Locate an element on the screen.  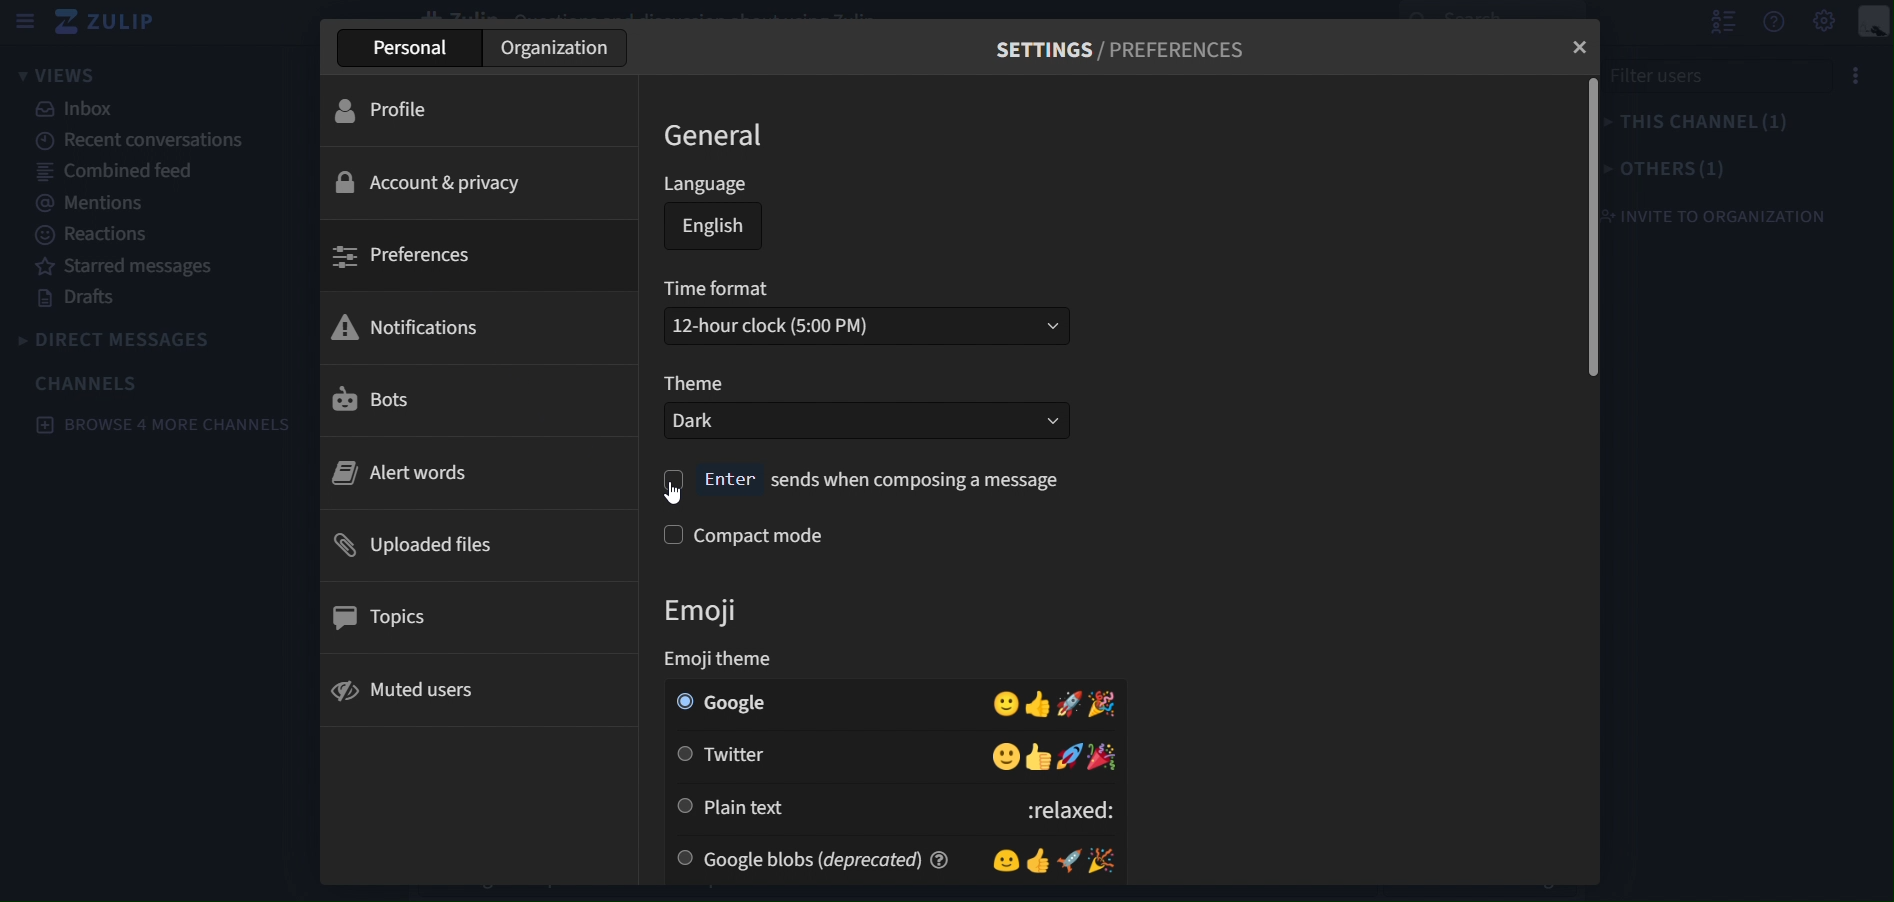
theme is located at coordinates (698, 385).